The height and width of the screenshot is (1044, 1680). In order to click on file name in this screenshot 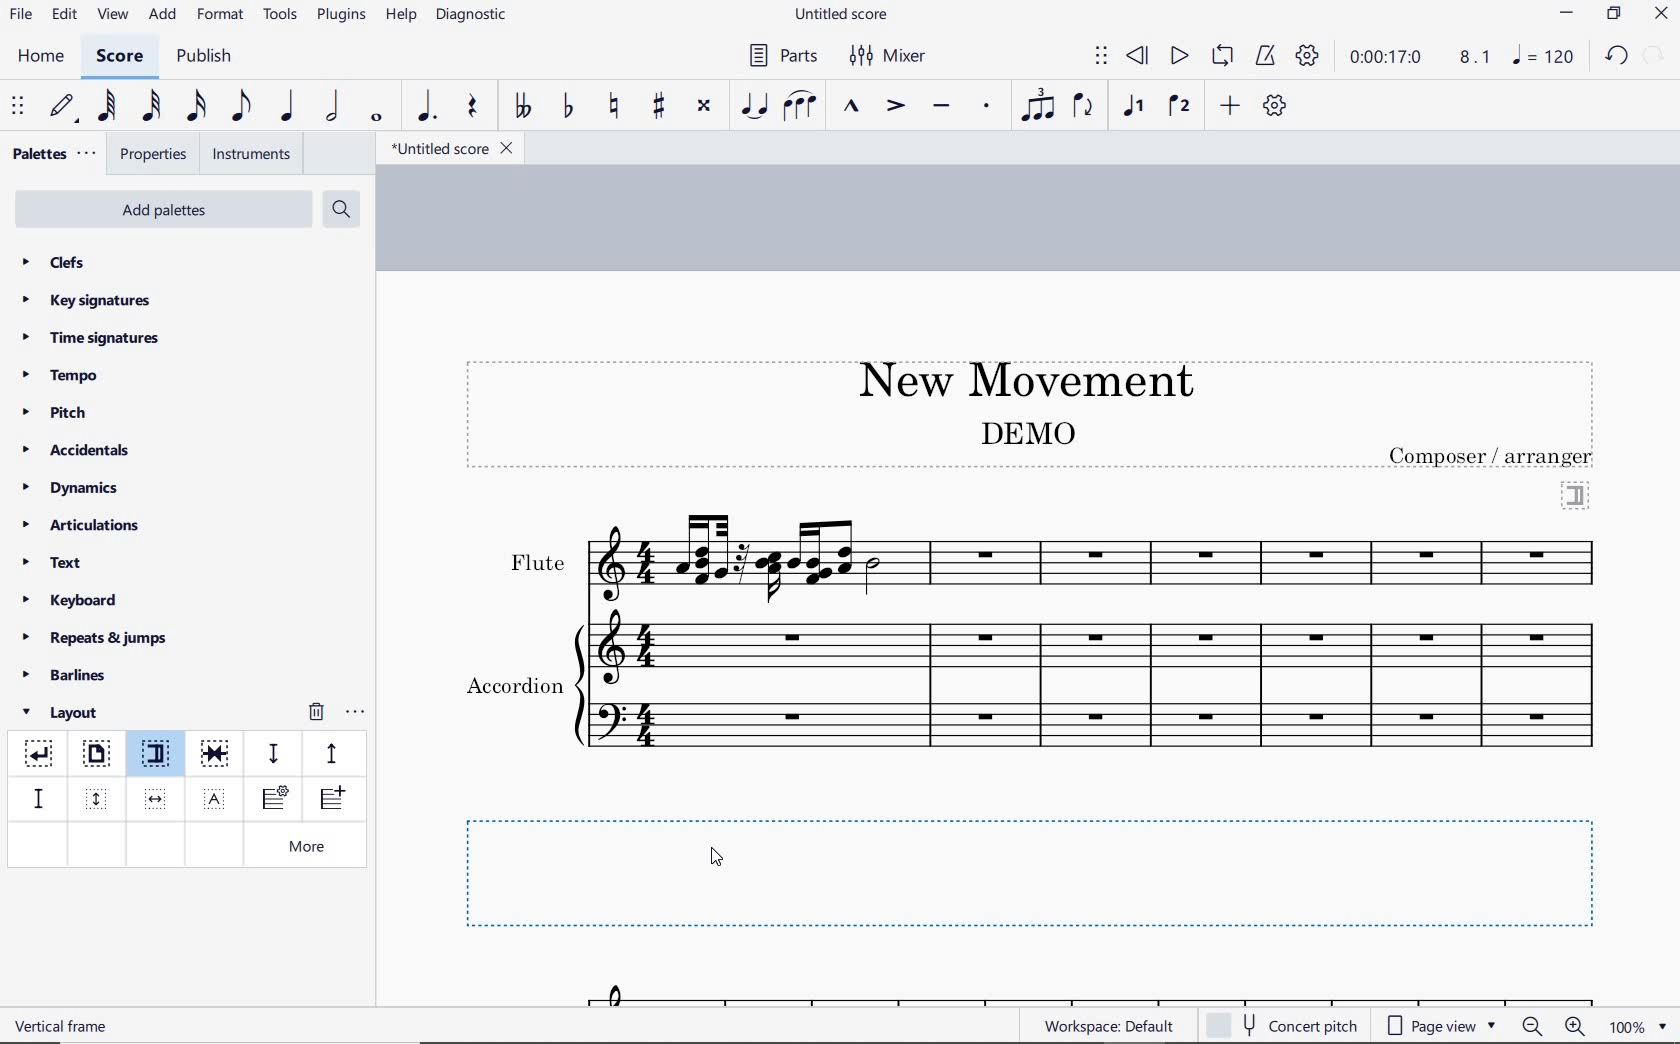, I will do `click(844, 15)`.